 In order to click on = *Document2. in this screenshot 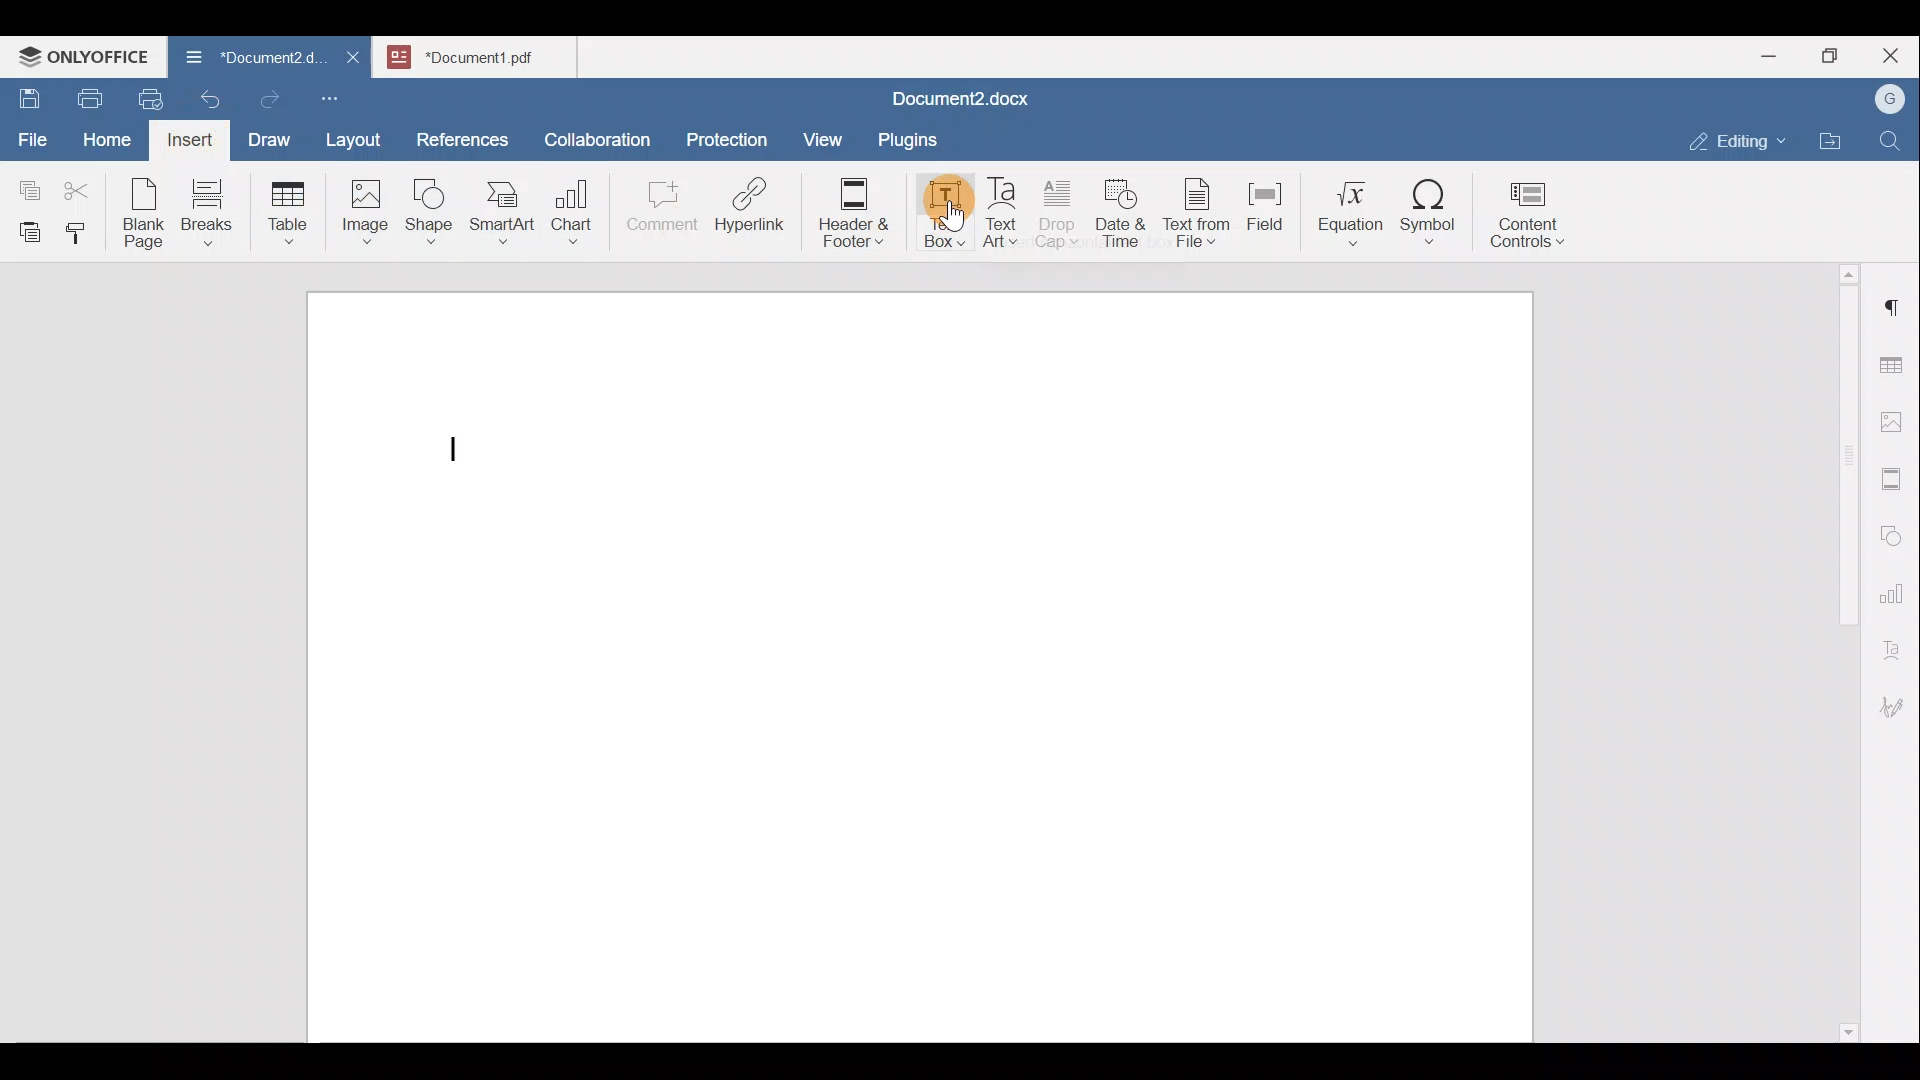, I will do `click(250, 59)`.